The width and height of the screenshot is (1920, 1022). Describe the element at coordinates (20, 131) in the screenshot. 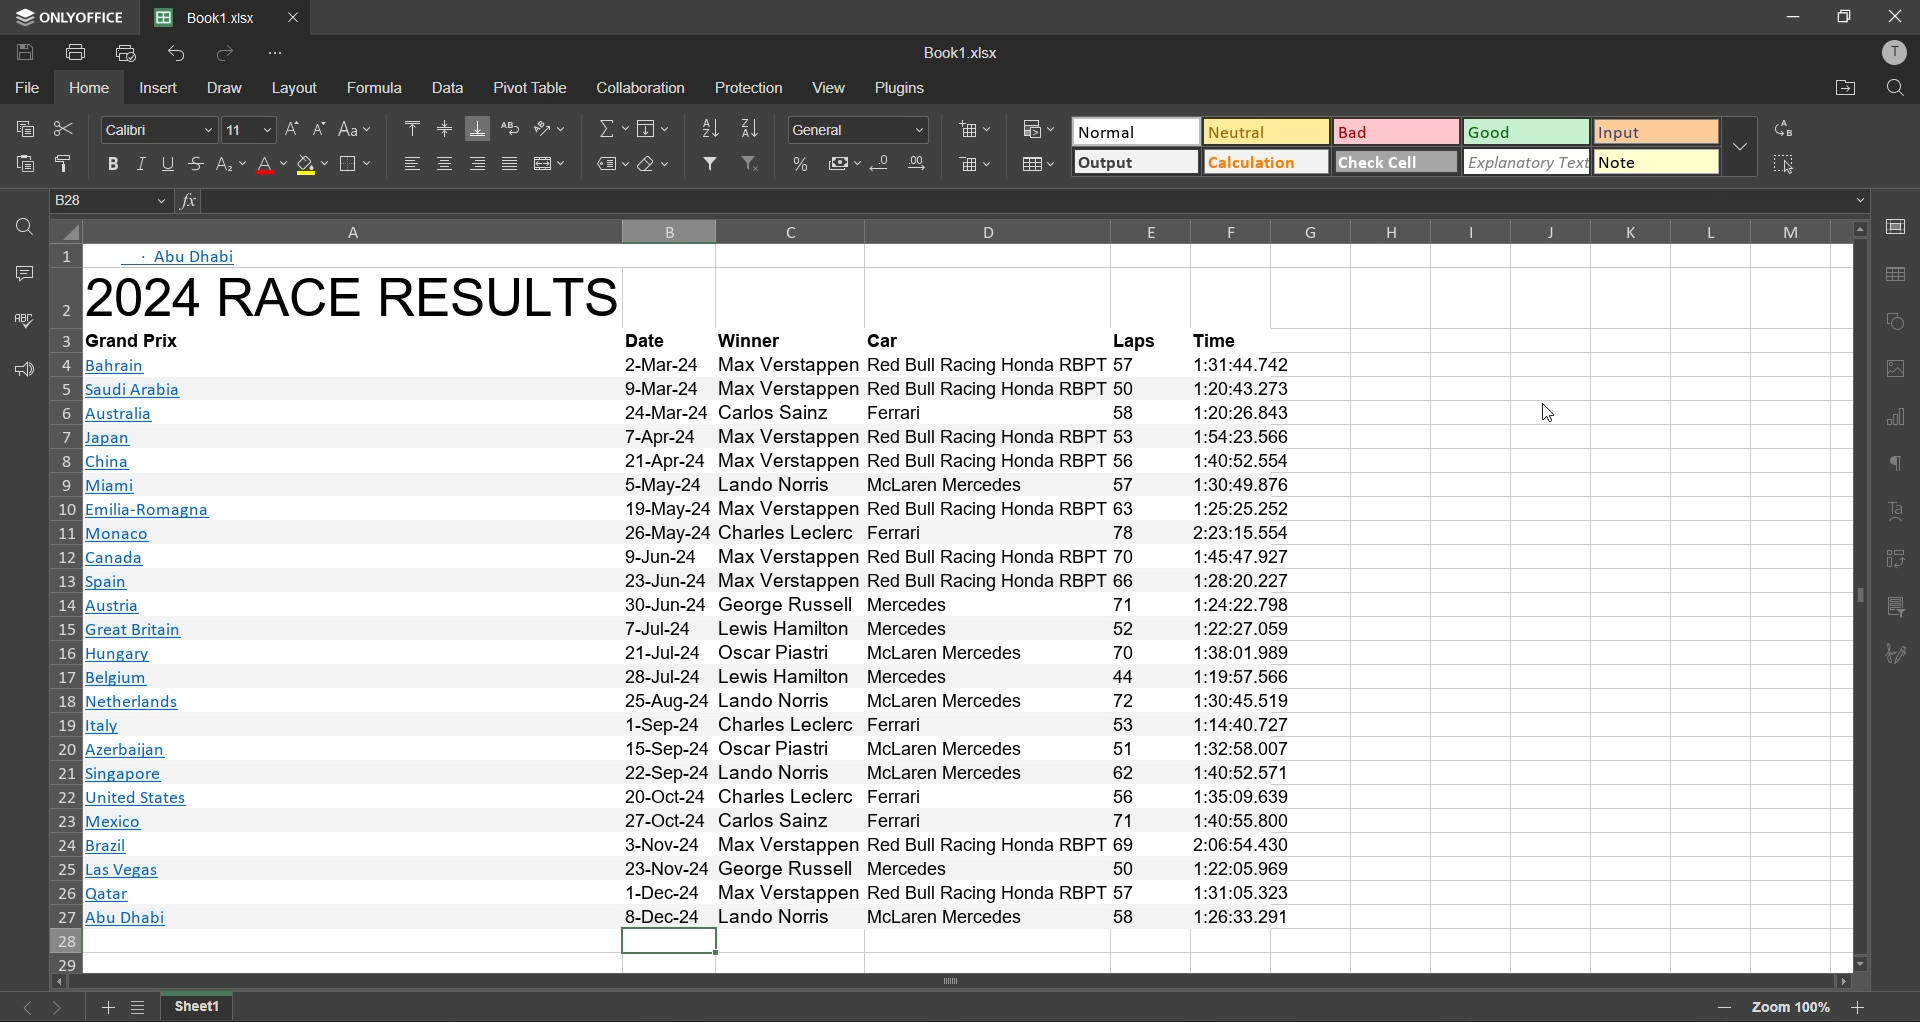

I see `copy` at that location.